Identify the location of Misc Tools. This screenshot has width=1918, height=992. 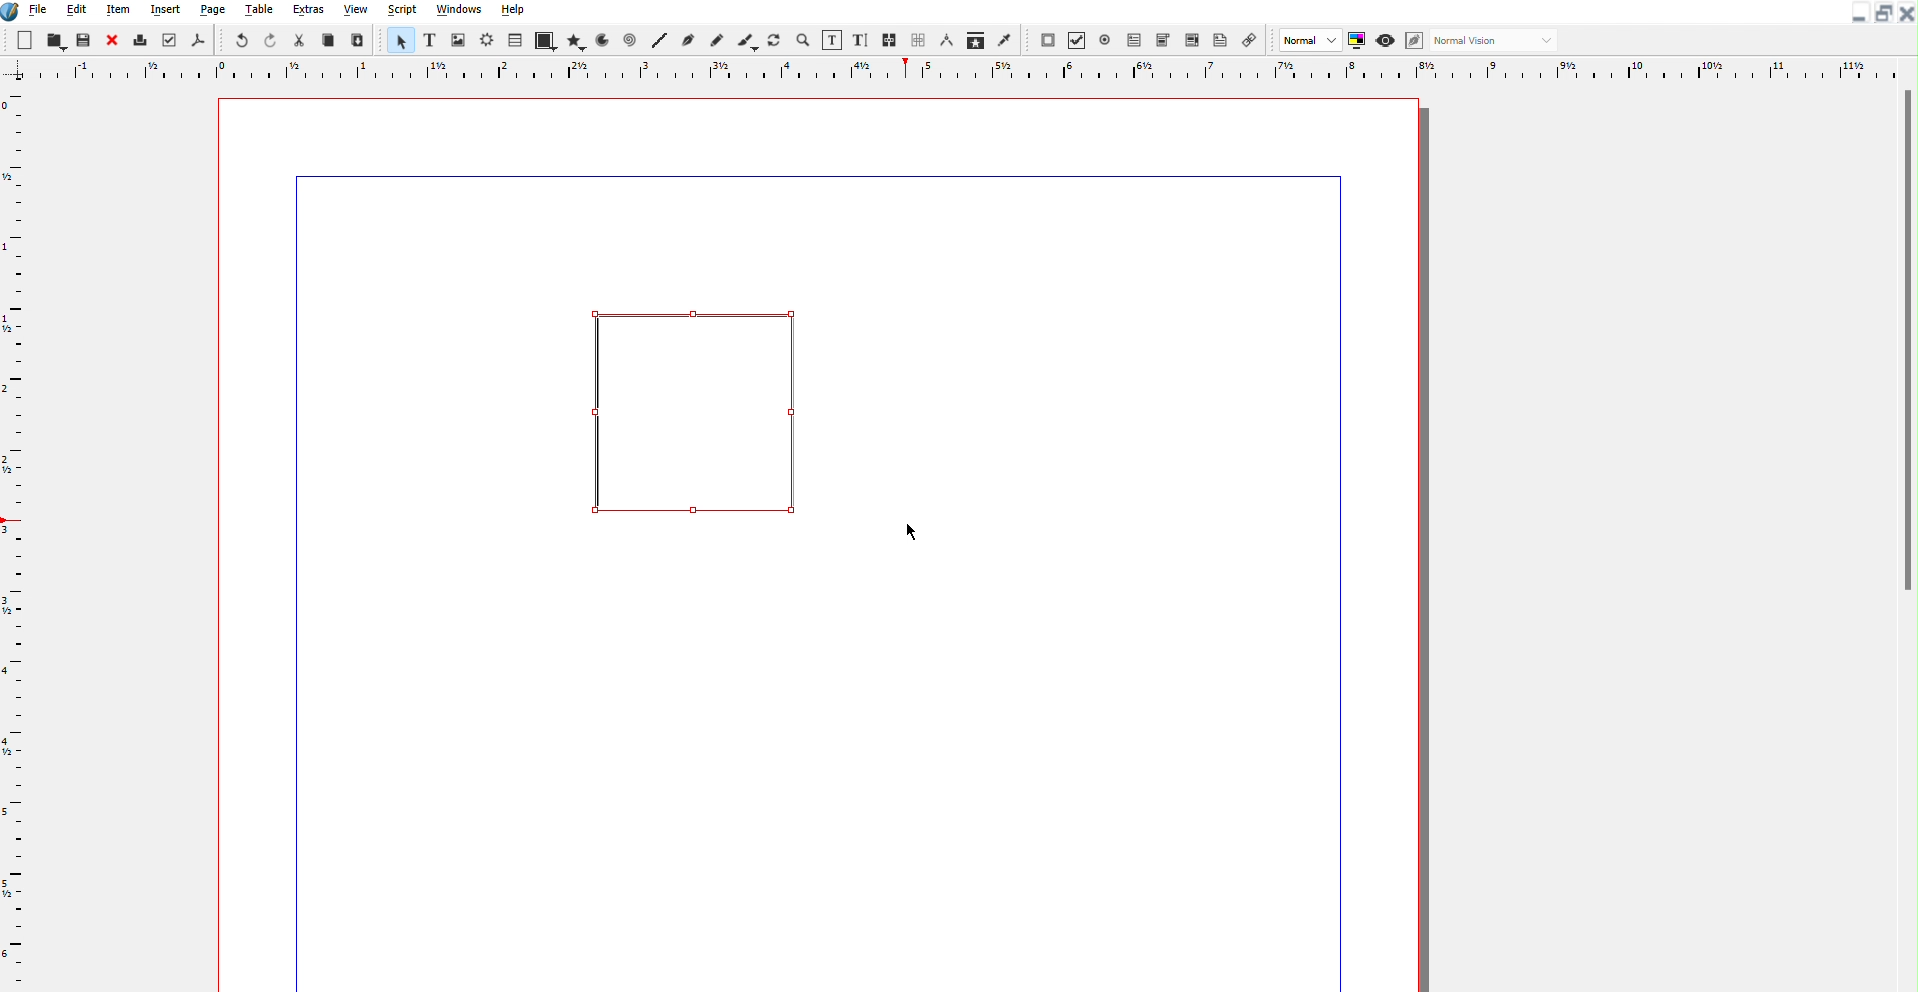
(978, 40).